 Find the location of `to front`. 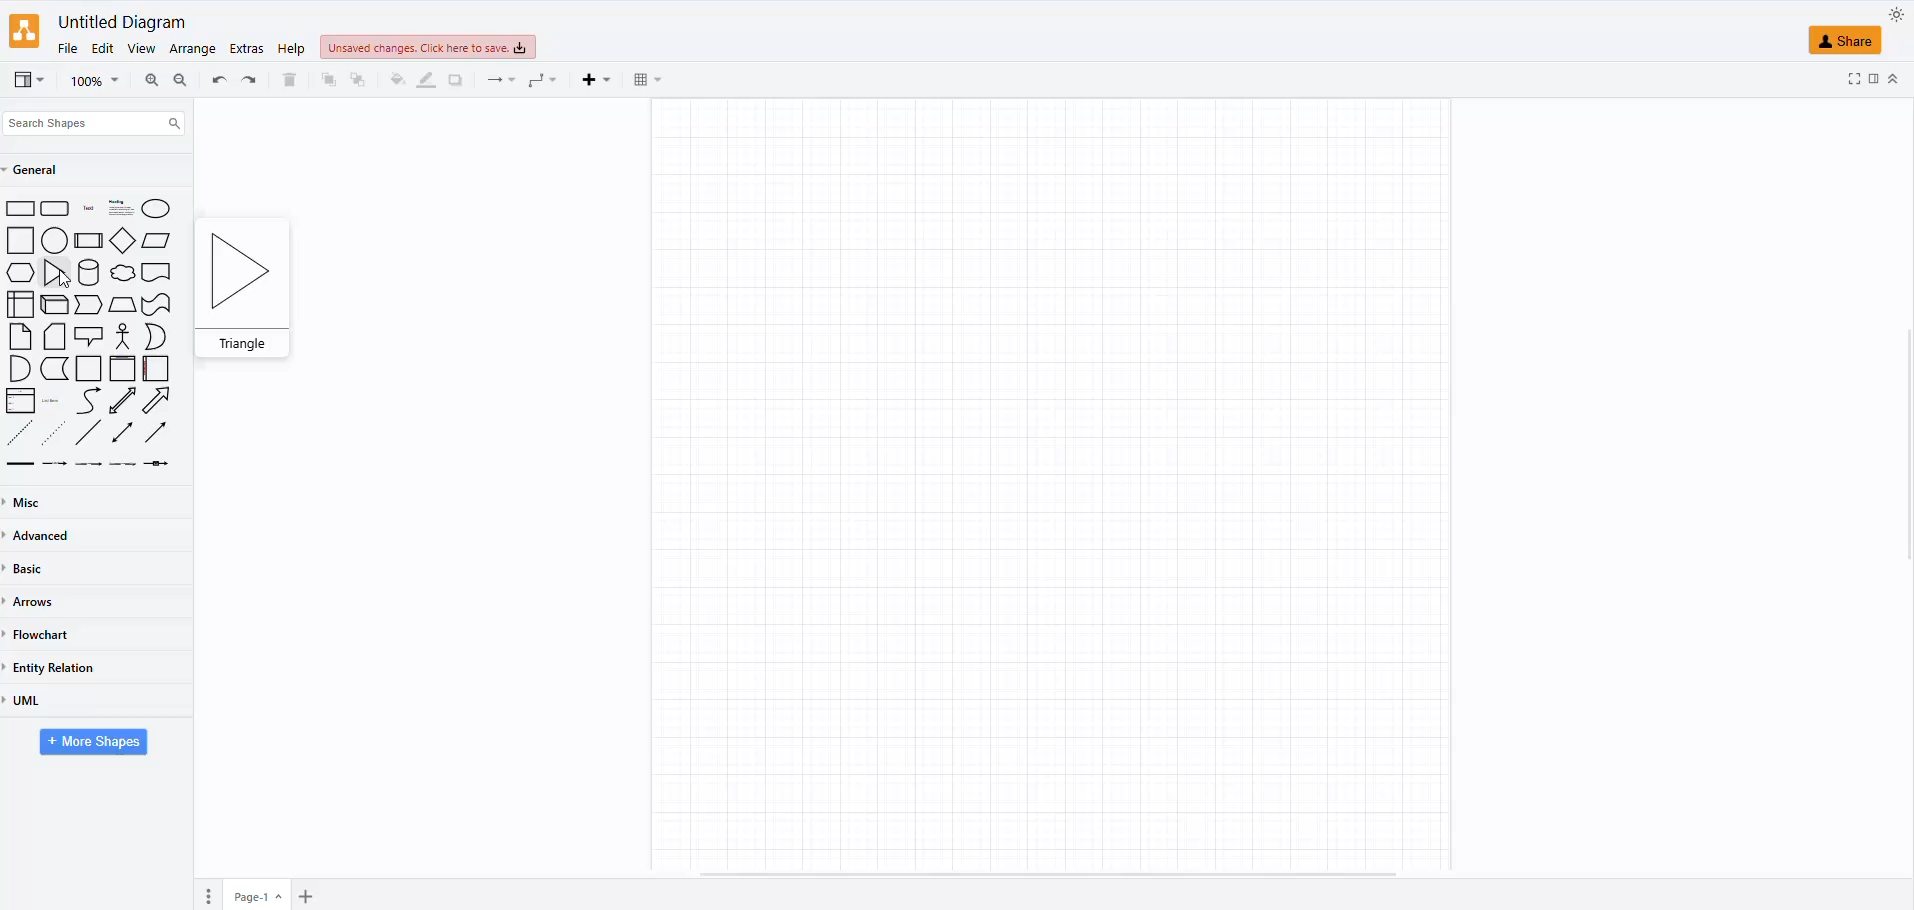

to front is located at coordinates (359, 77).